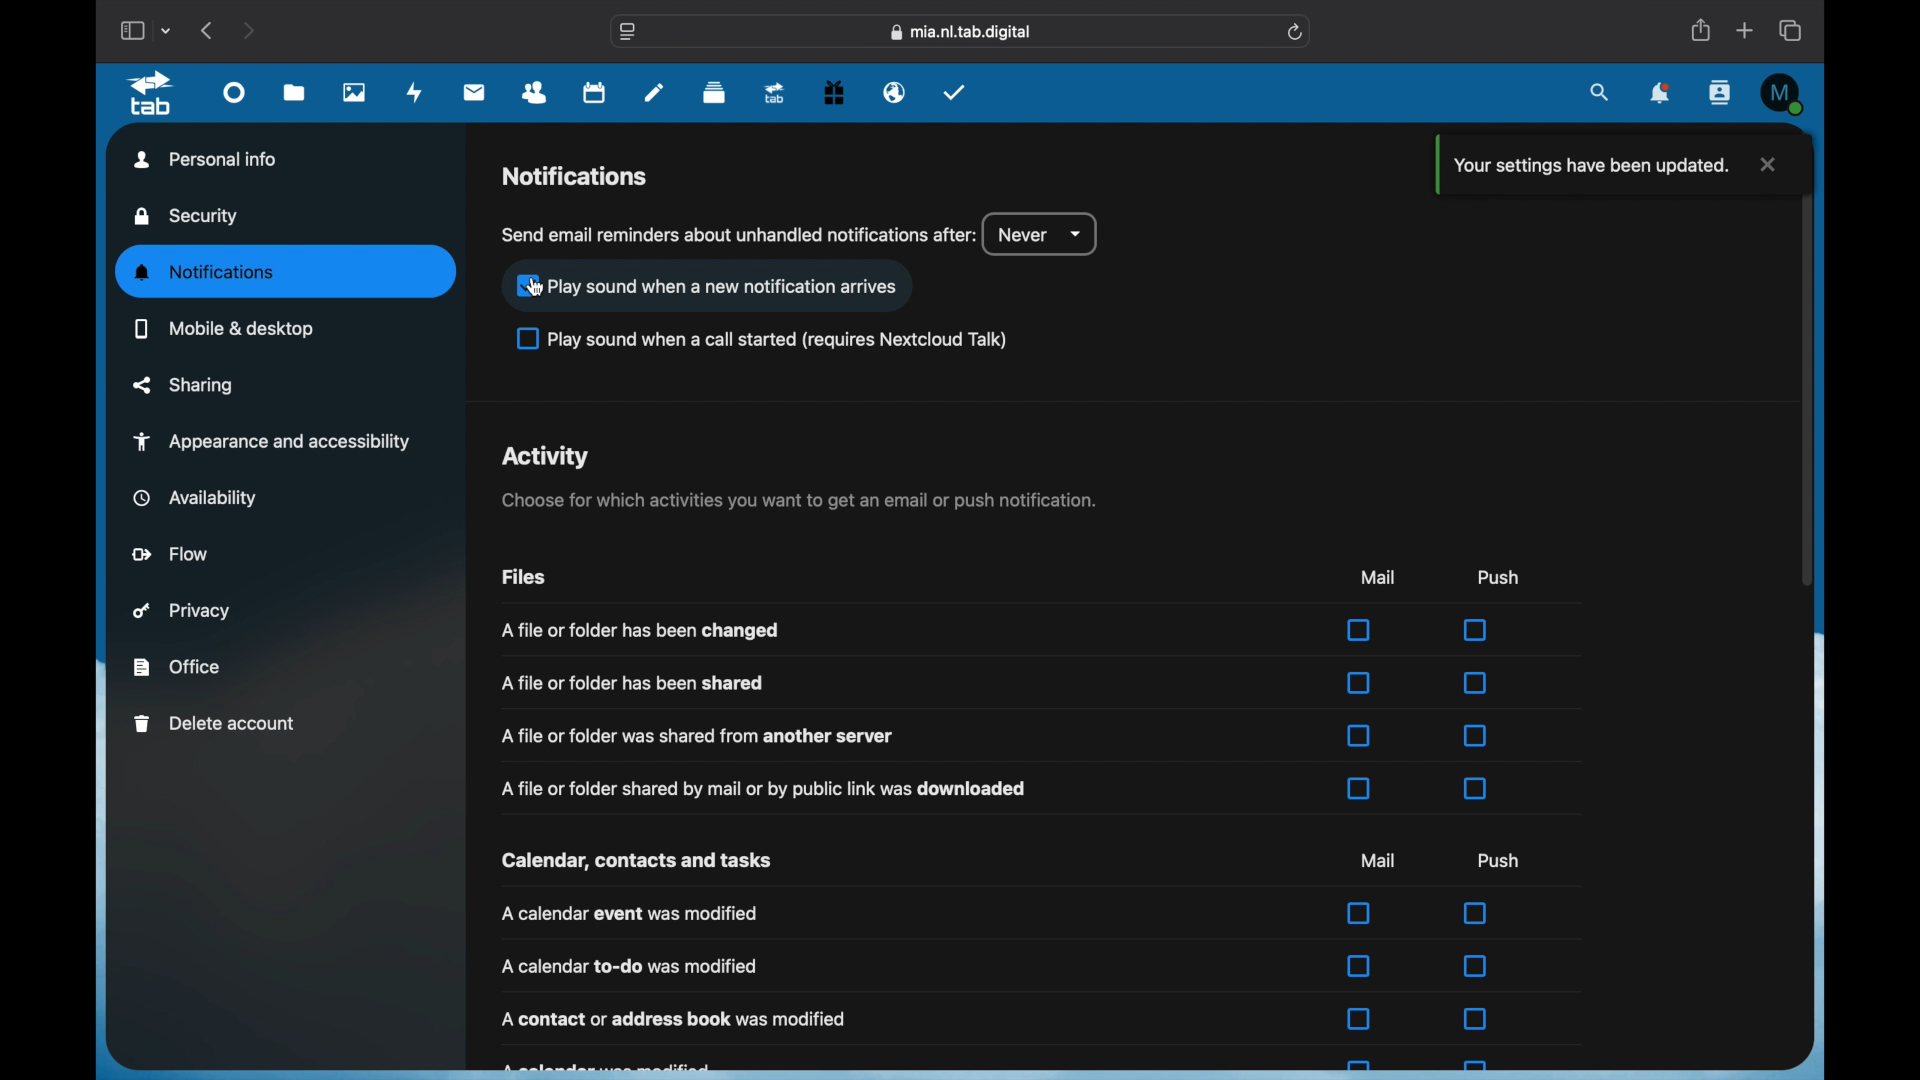 The image size is (1920, 1080). What do you see at coordinates (1378, 576) in the screenshot?
I see `mail` at bounding box center [1378, 576].